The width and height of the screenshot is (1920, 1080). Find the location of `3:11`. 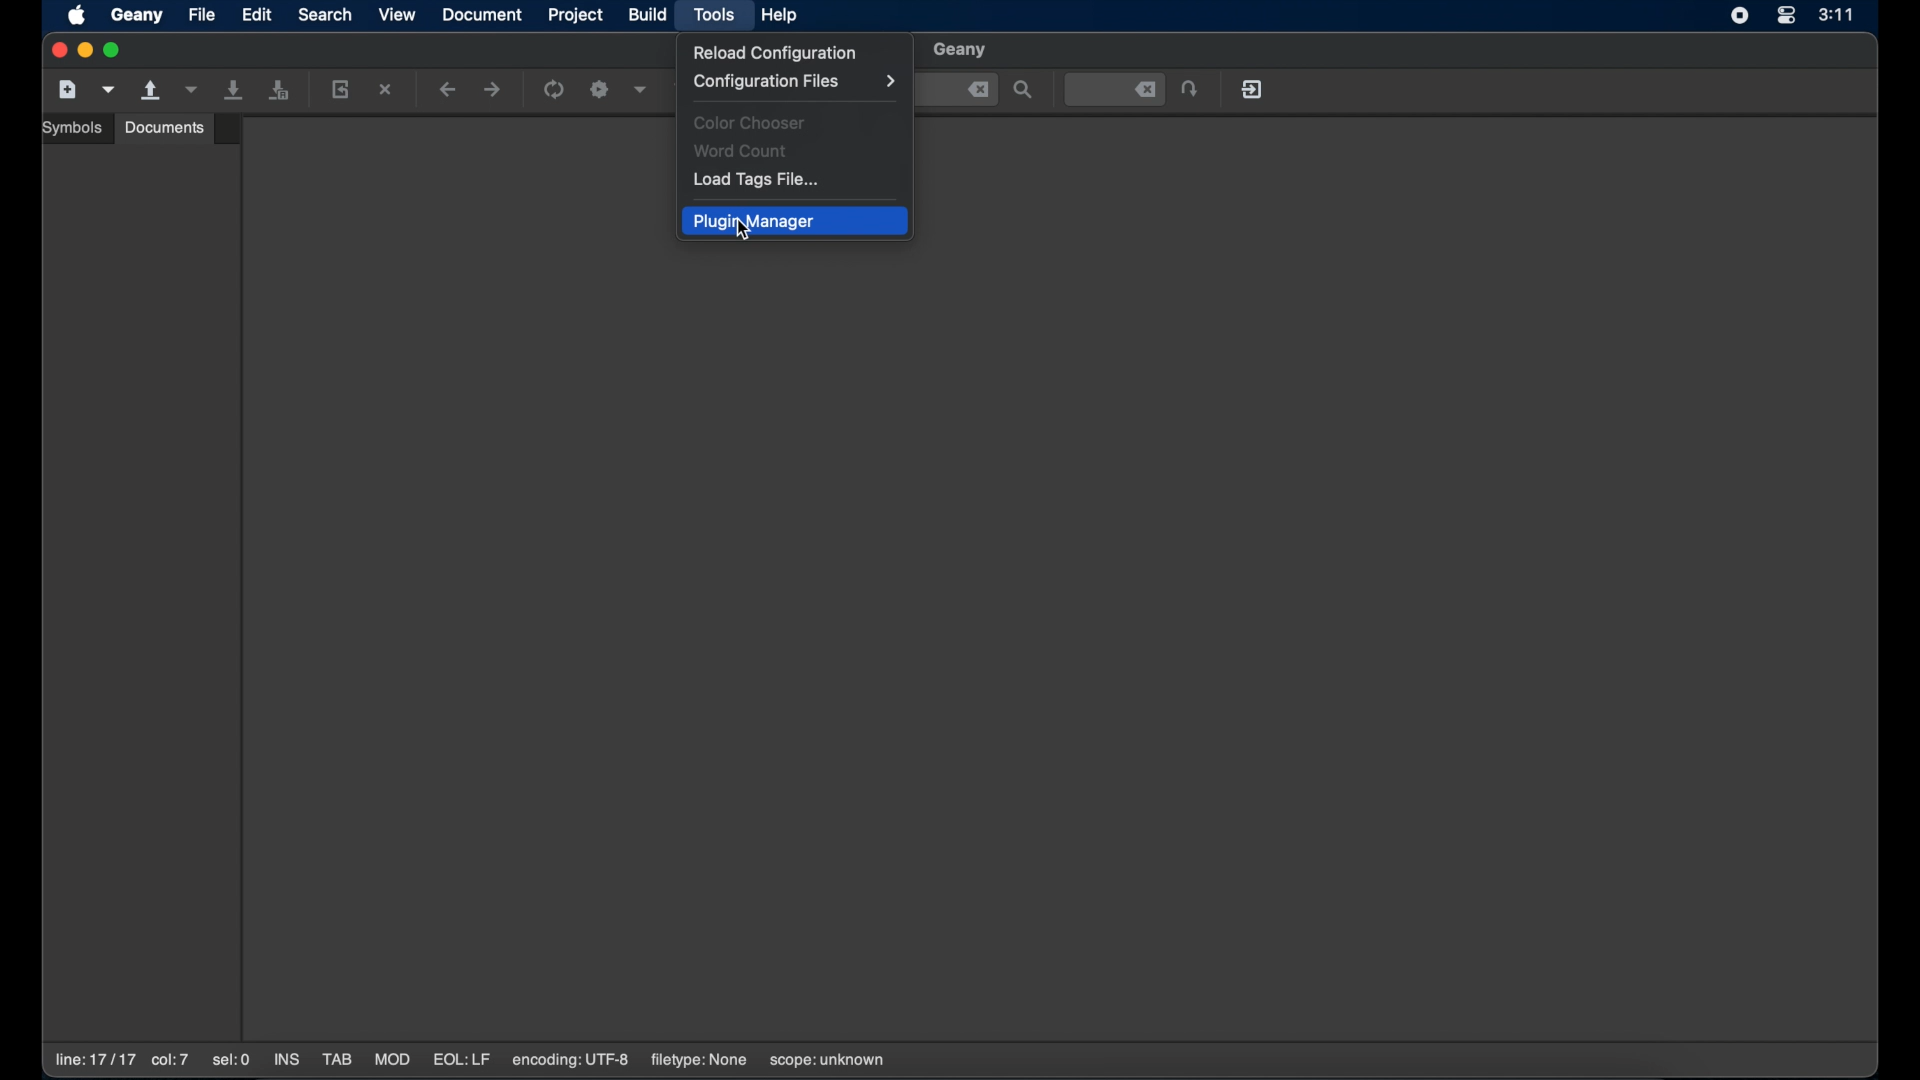

3:11 is located at coordinates (1837, 14).